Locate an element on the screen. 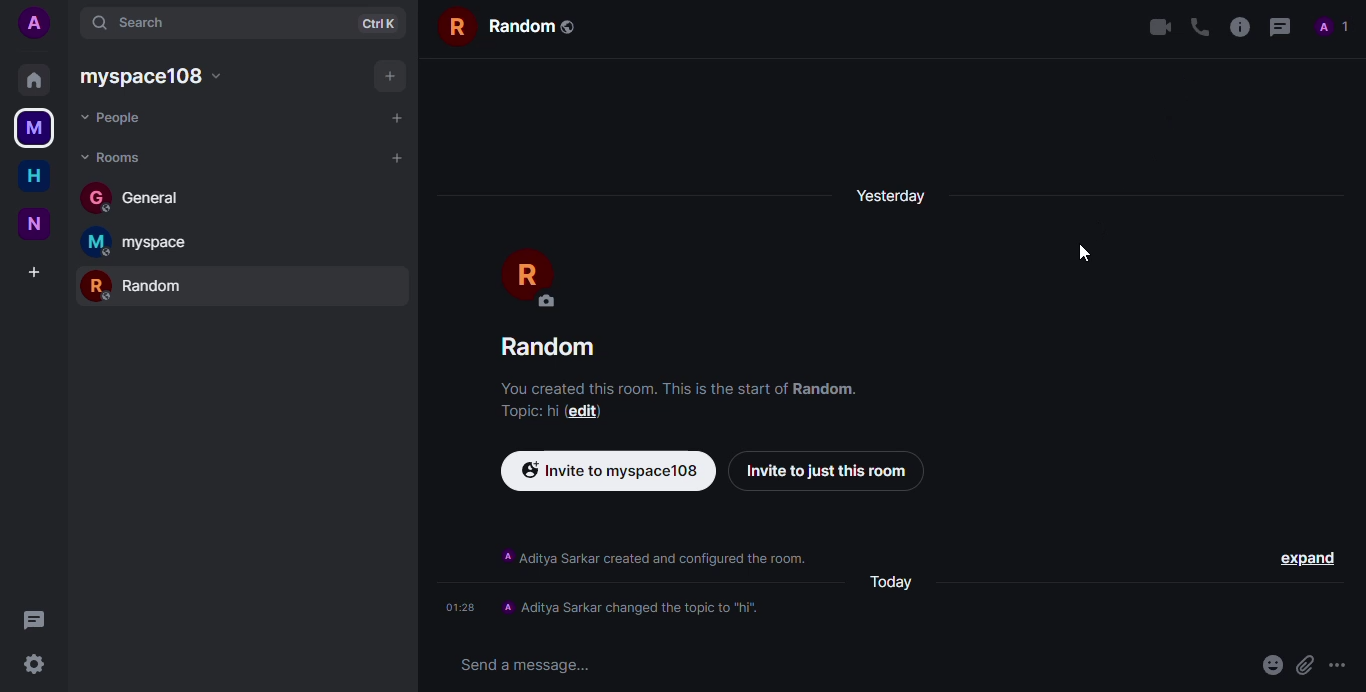 The width and height of the screenshot is (1366, 692). add is located at coordinates (393, 116).